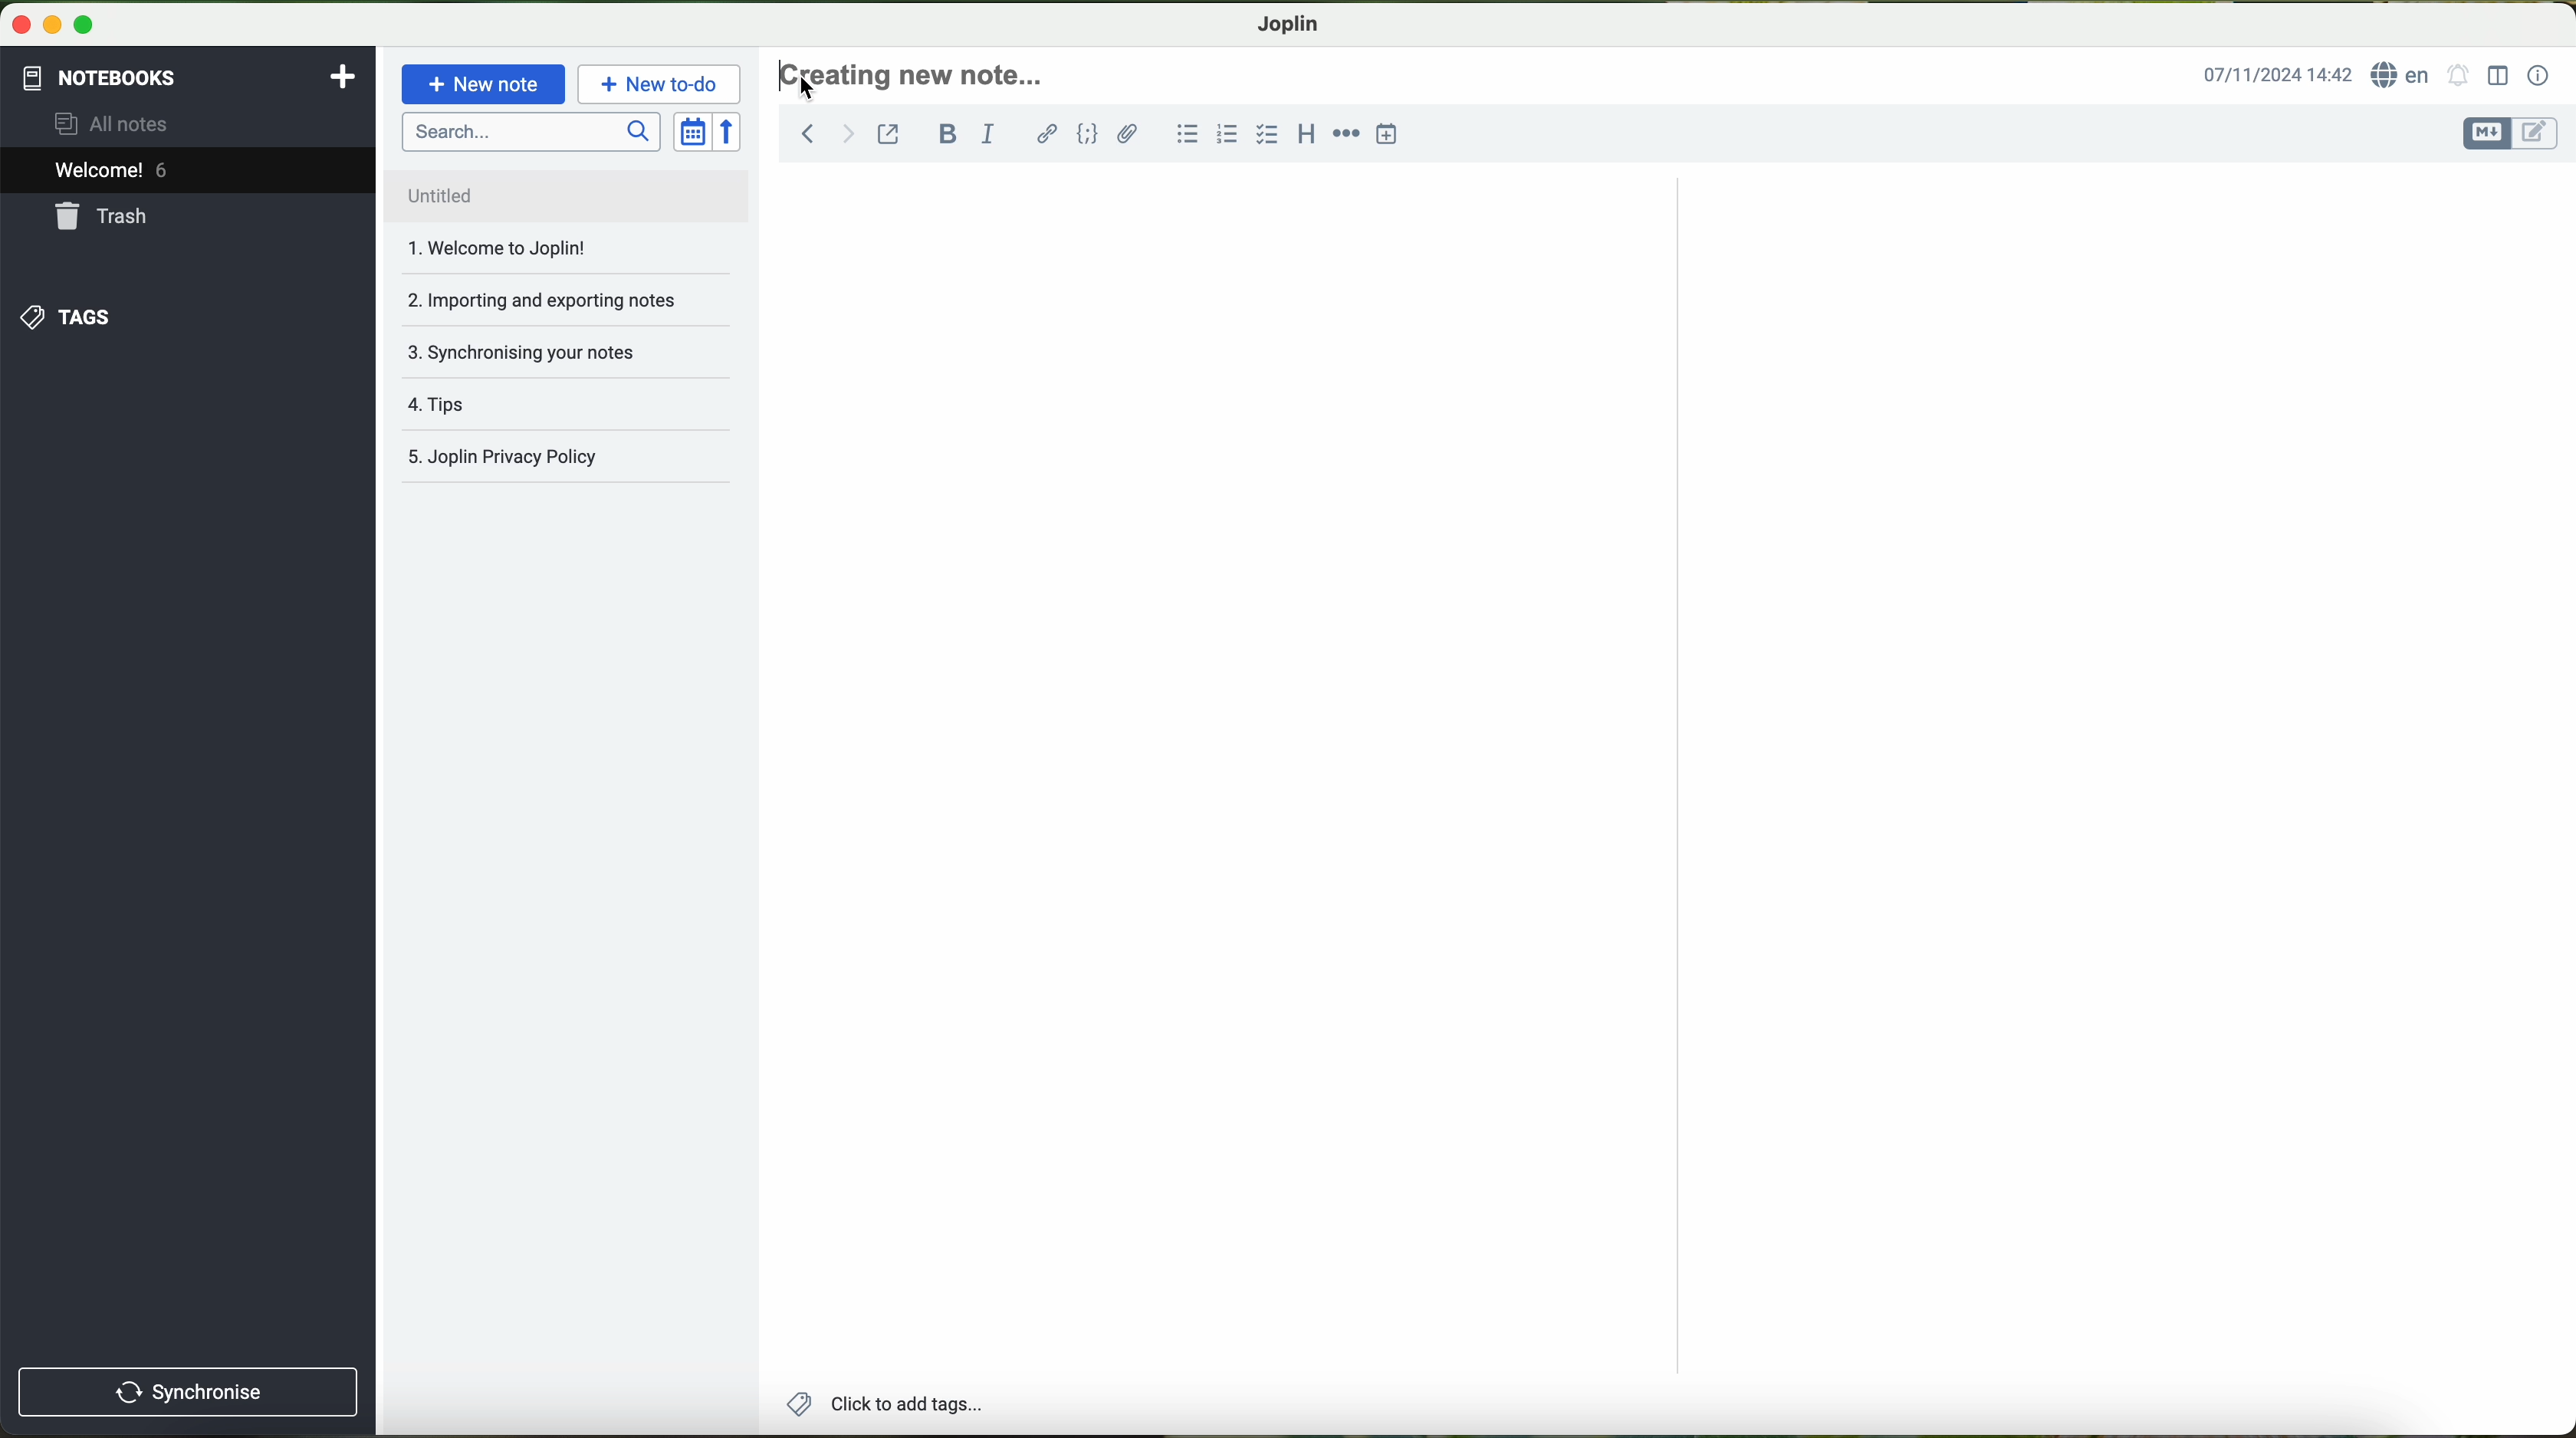 Image resolution: width=2576 pixels, height=1438 pixels. Describe the element at coordinates (1286, 23) in the screenshot. I see `Joplin` at that location.